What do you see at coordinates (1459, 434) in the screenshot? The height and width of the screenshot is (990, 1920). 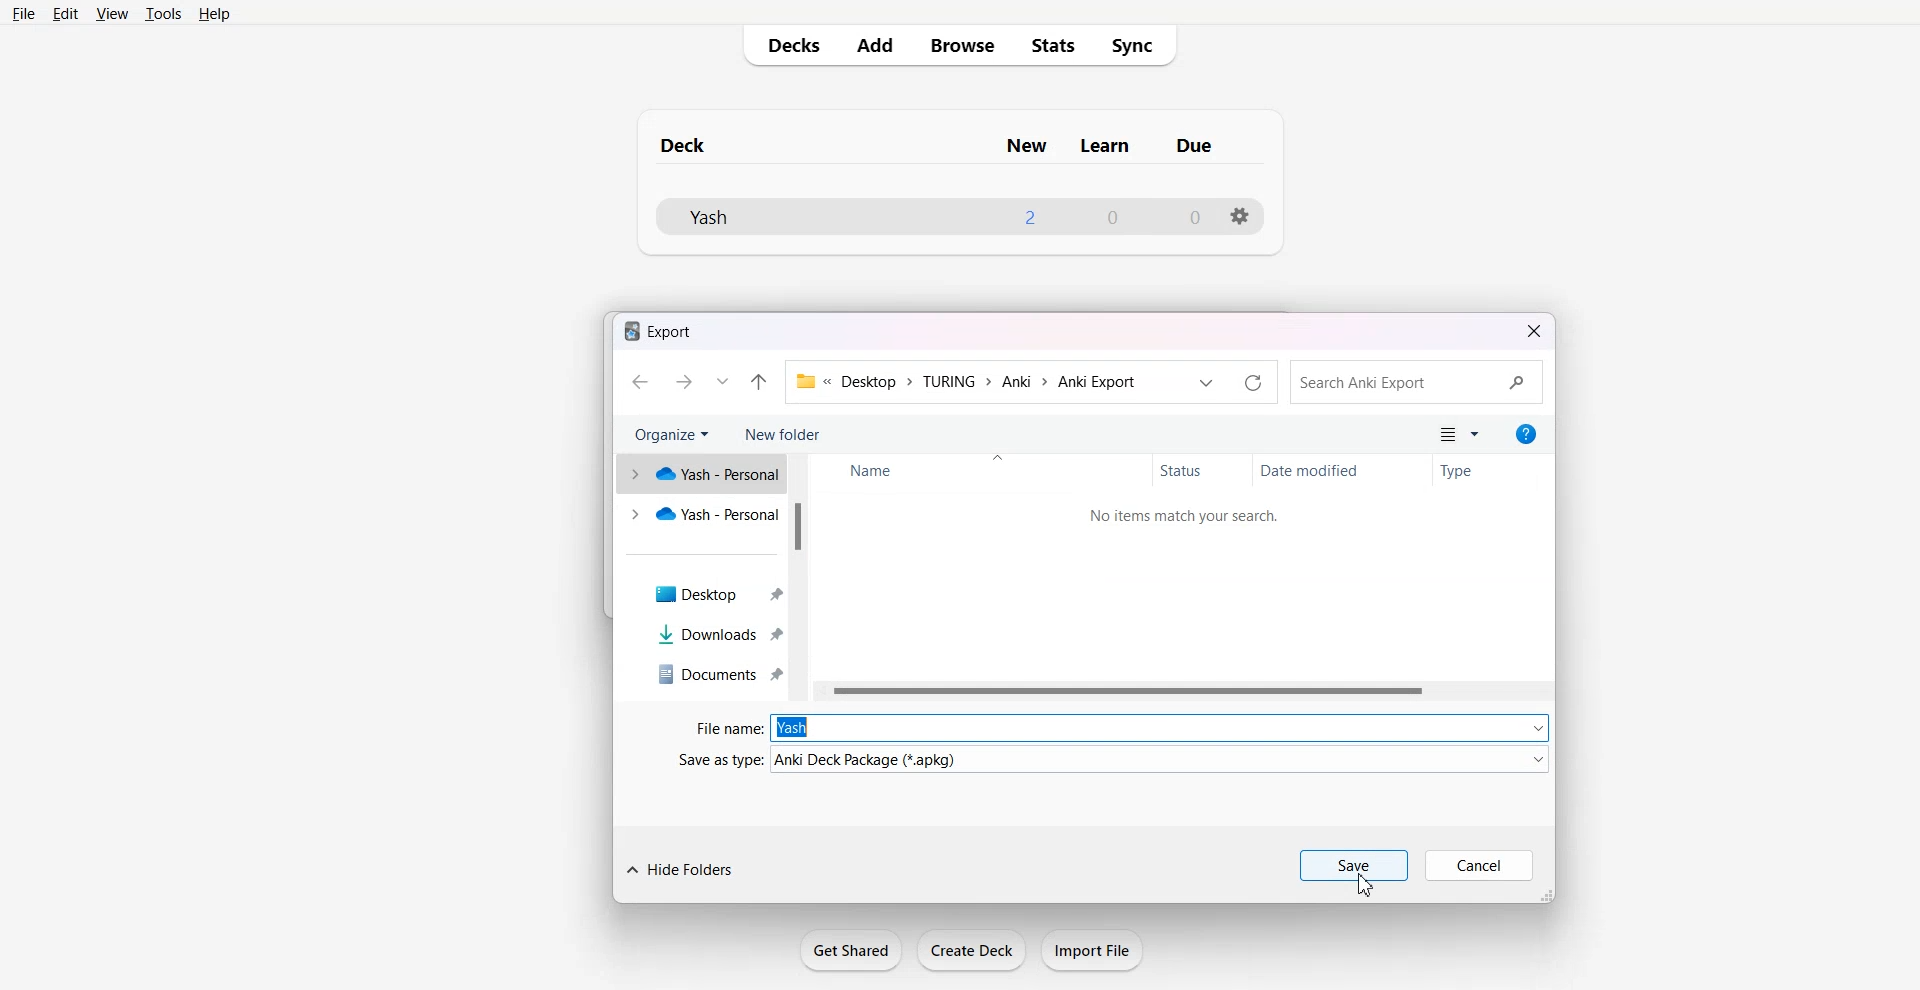 I see `Change your view` at bounding box center [1459, 434].